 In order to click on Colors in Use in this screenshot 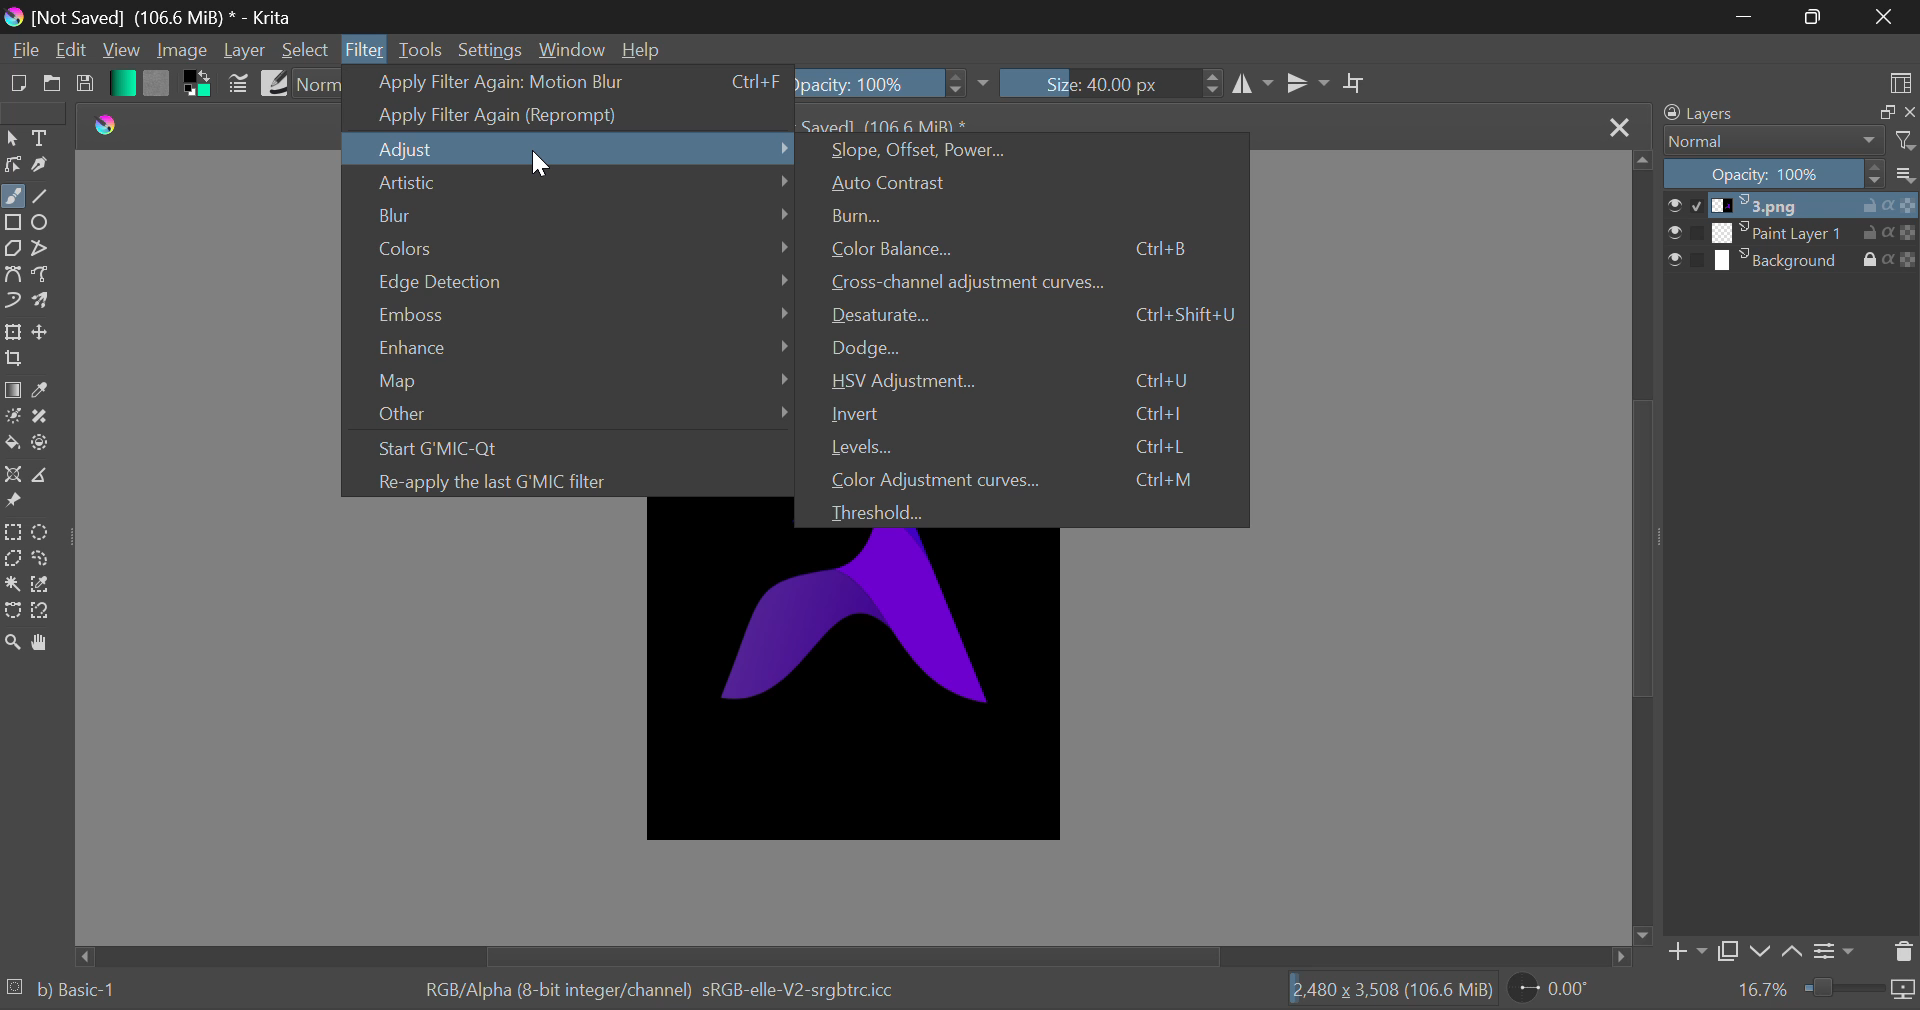, I will do `click(198, 82)`.